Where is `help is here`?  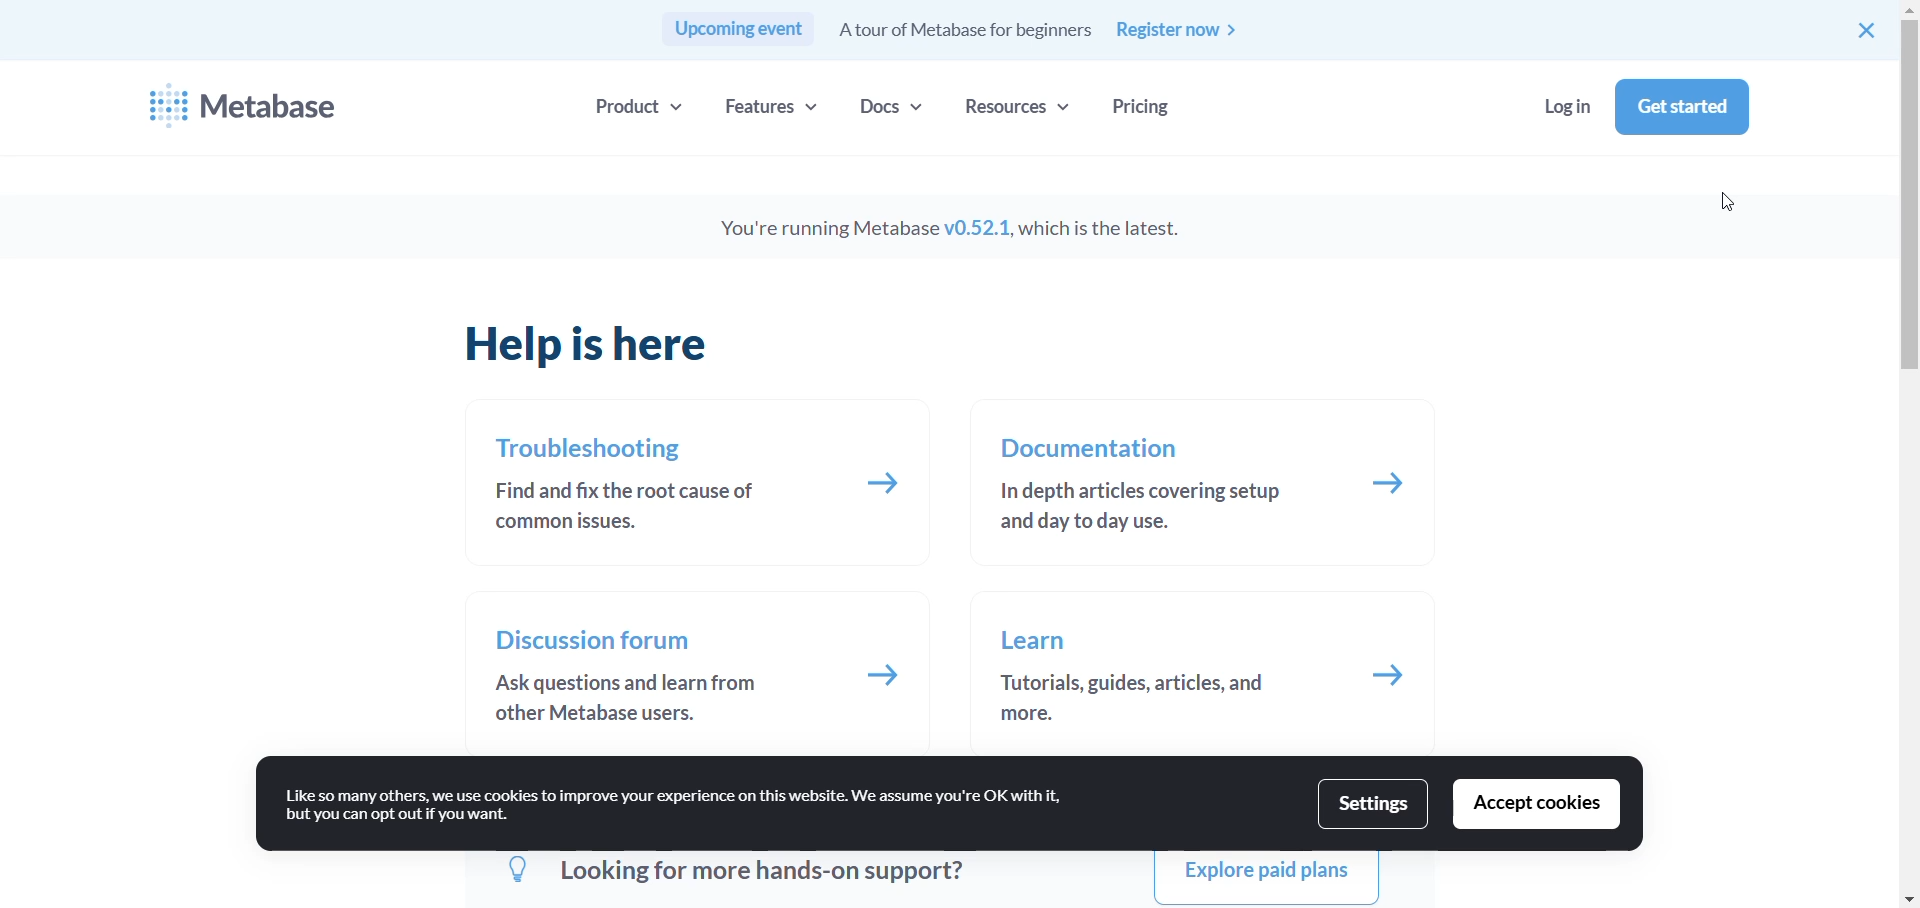
help is here is located at coordinates (597, 346).